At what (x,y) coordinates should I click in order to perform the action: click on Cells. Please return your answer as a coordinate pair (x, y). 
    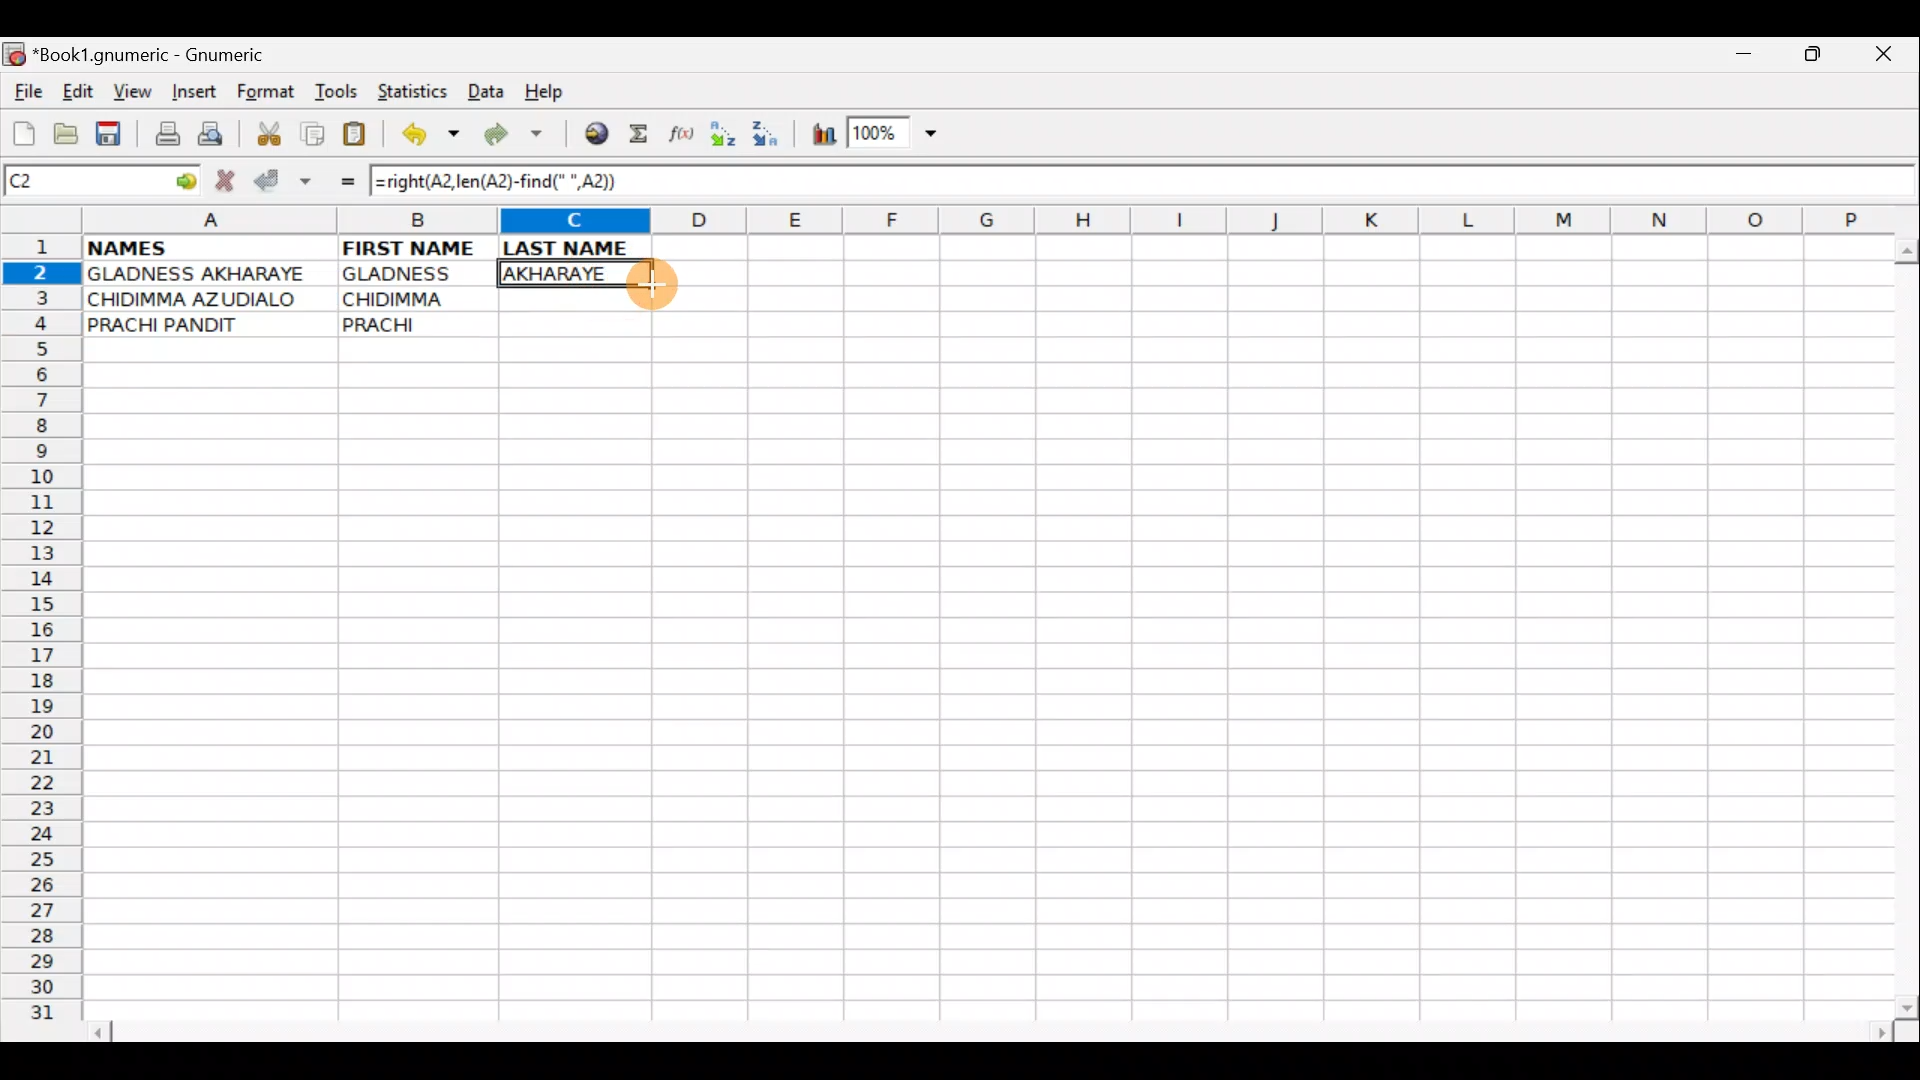
    Looking at the image, I should click on (979, 691).